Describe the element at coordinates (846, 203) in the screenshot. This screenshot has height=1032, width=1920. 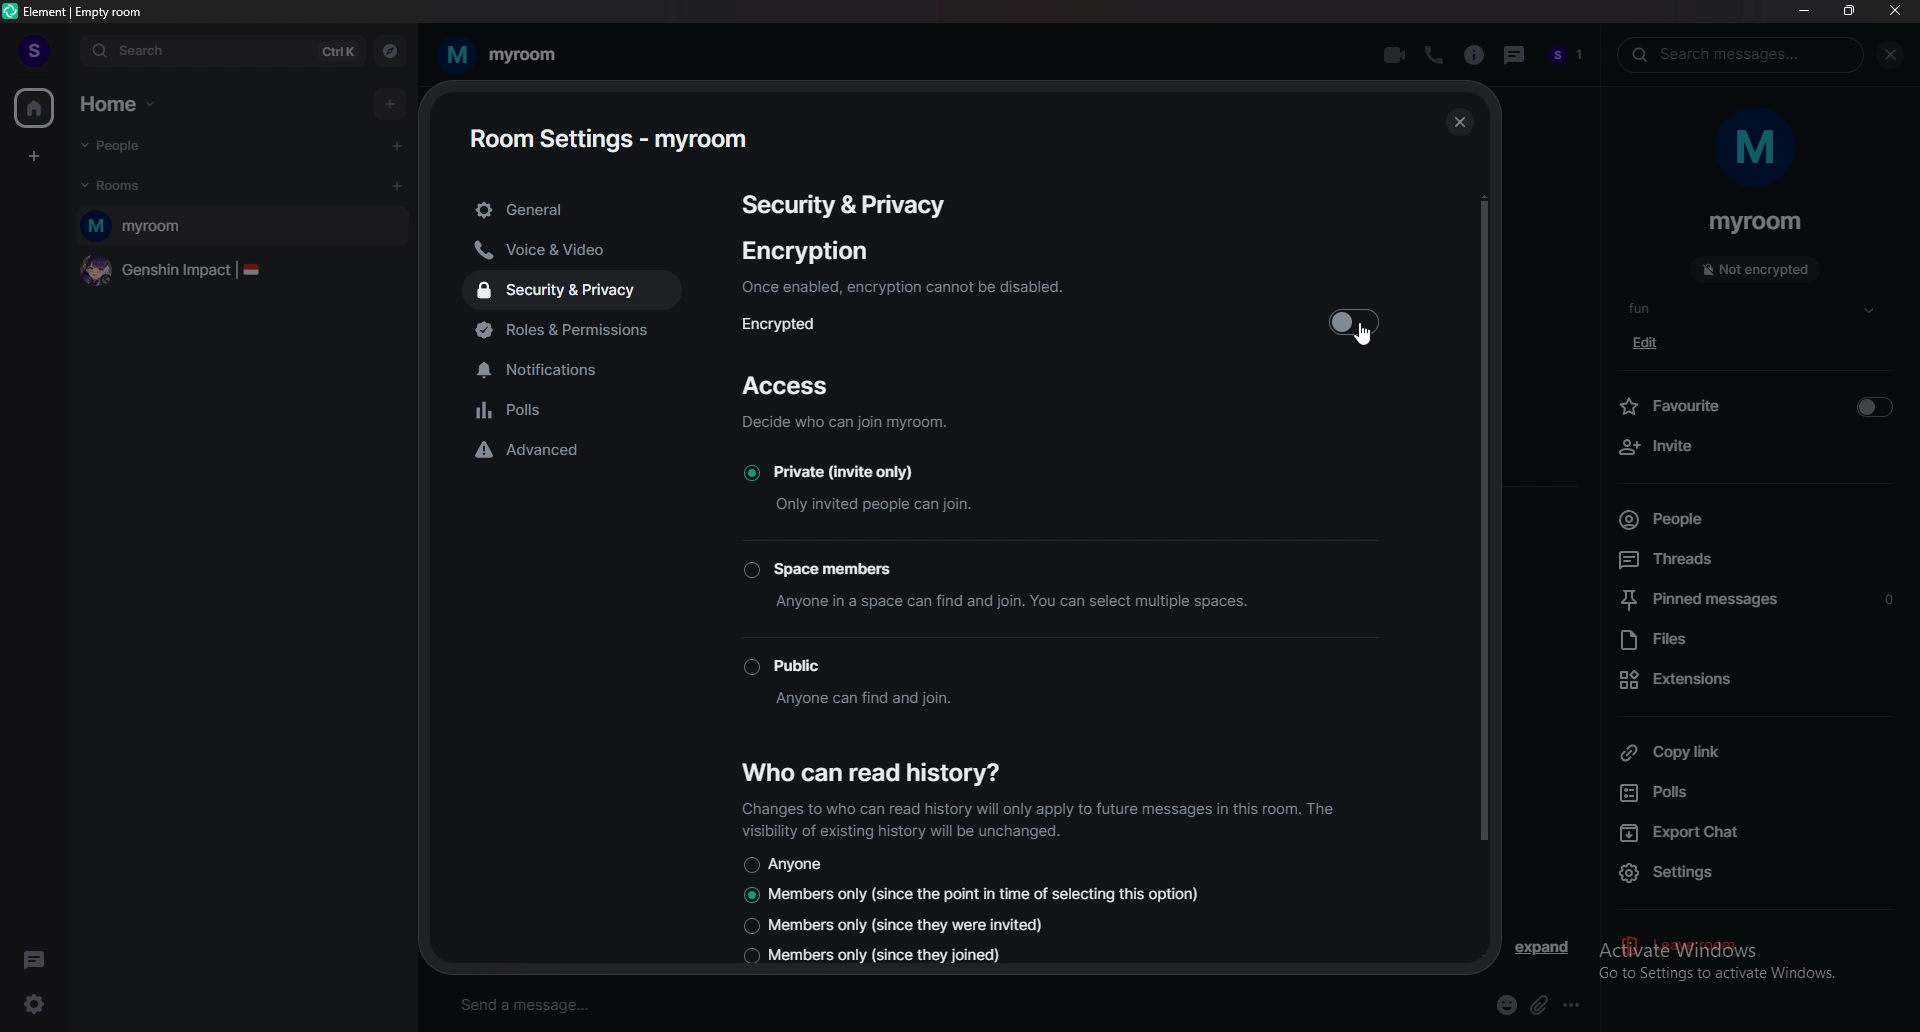
I see `security & privacy` at that location.